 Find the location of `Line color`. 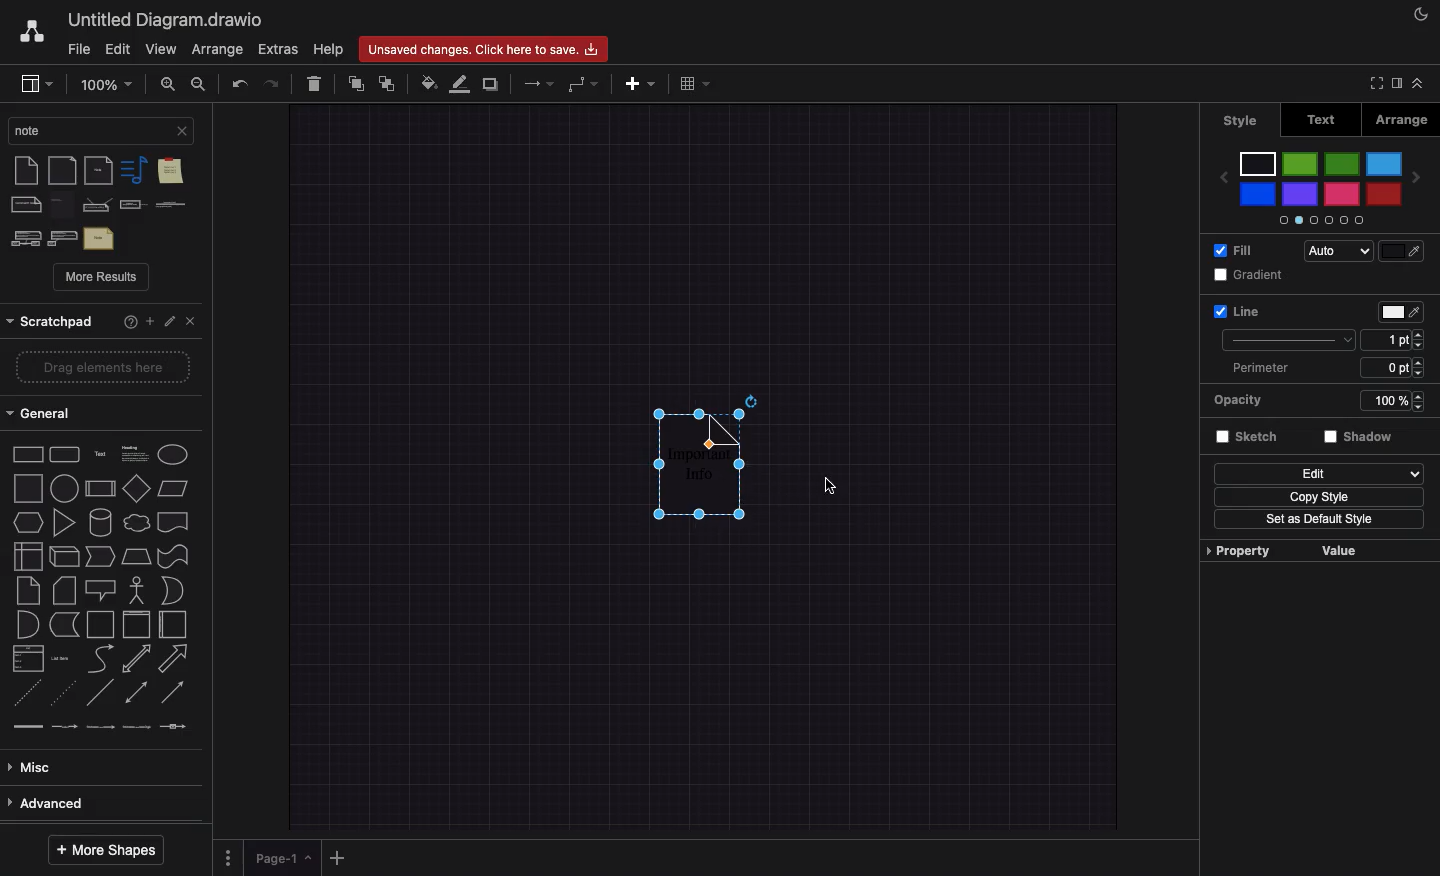

Line color is located at coordinates (460, 83).